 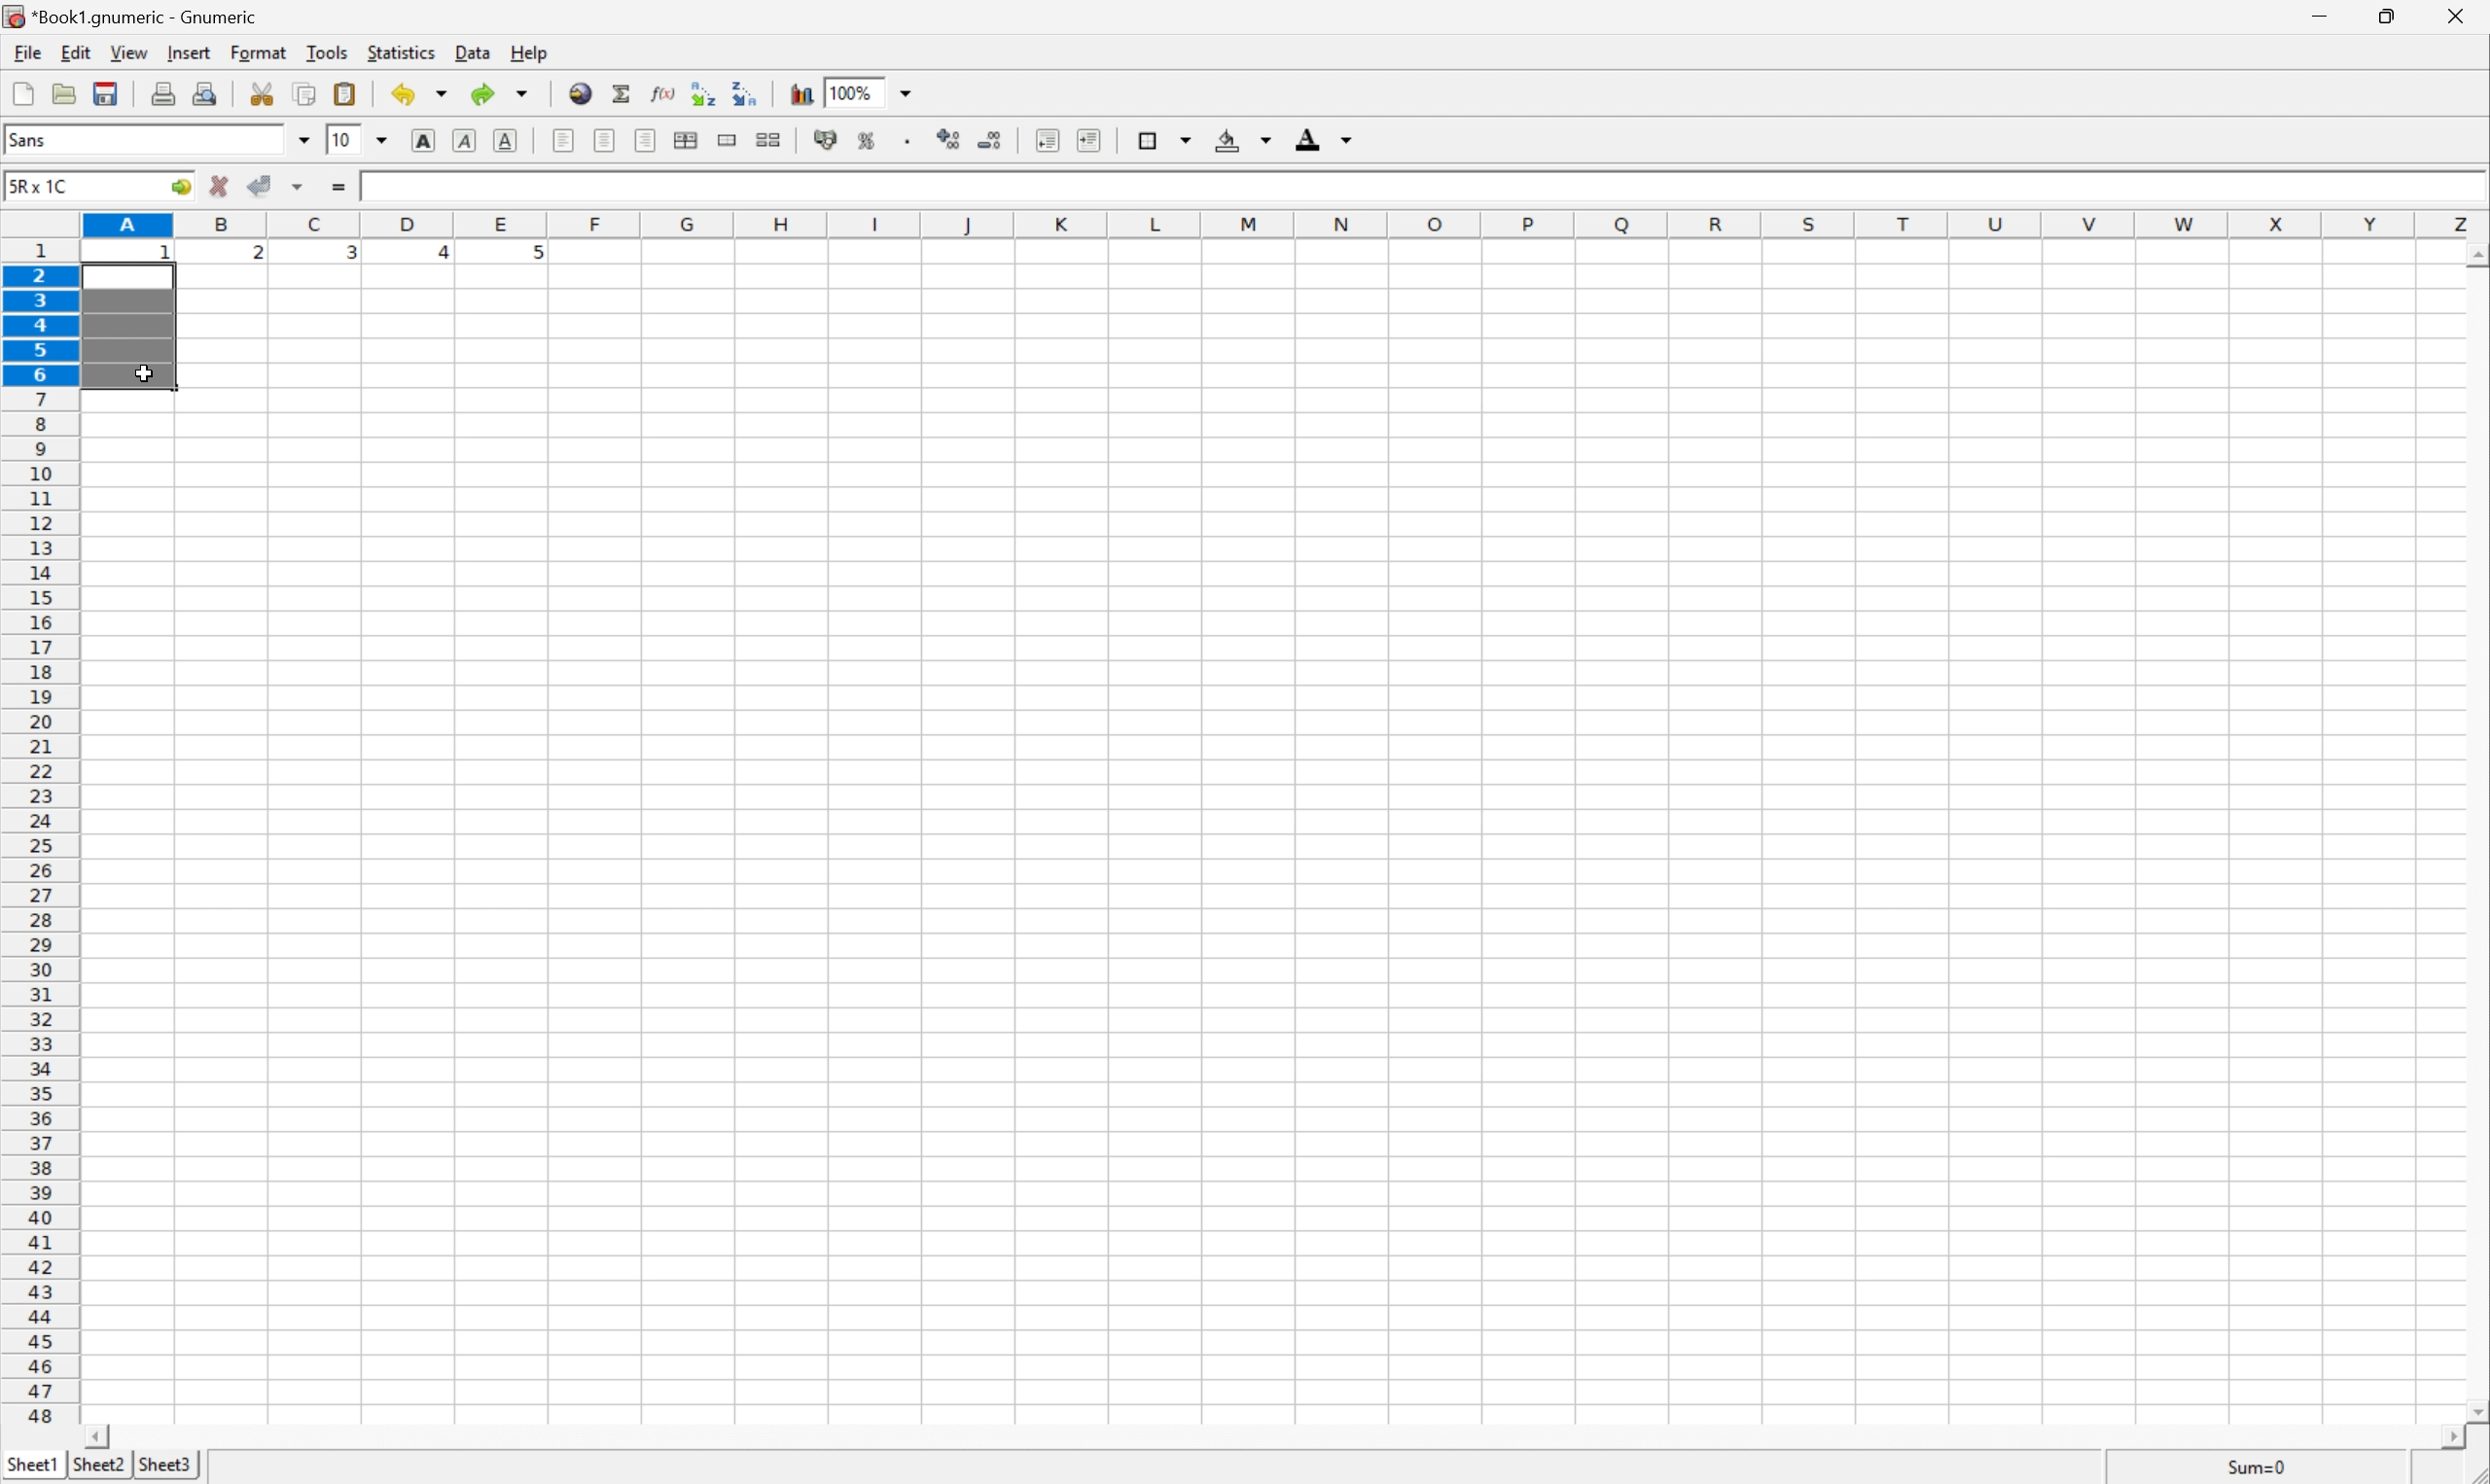 I want to click on accept changes, so click(x=262, y=186).